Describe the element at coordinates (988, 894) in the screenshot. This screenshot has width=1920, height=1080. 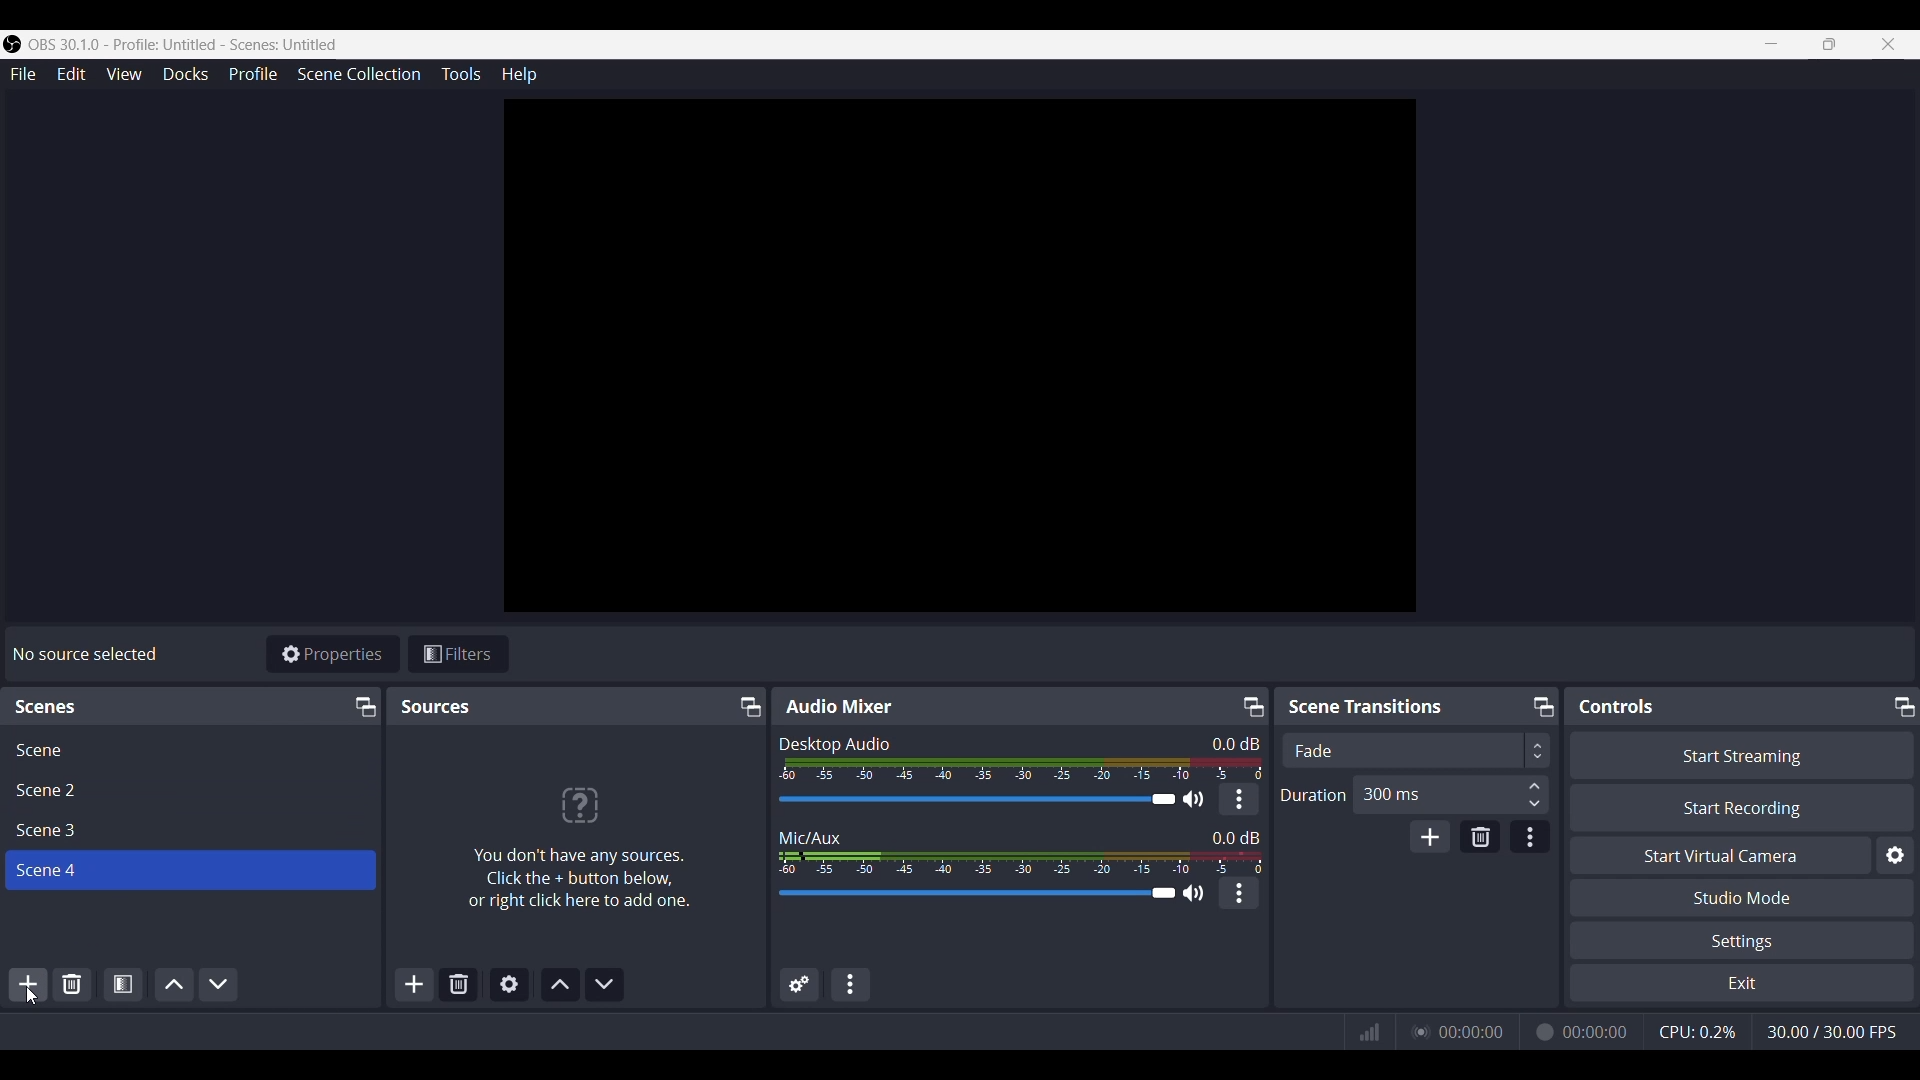
I see `Volume Adjuster` at that location.